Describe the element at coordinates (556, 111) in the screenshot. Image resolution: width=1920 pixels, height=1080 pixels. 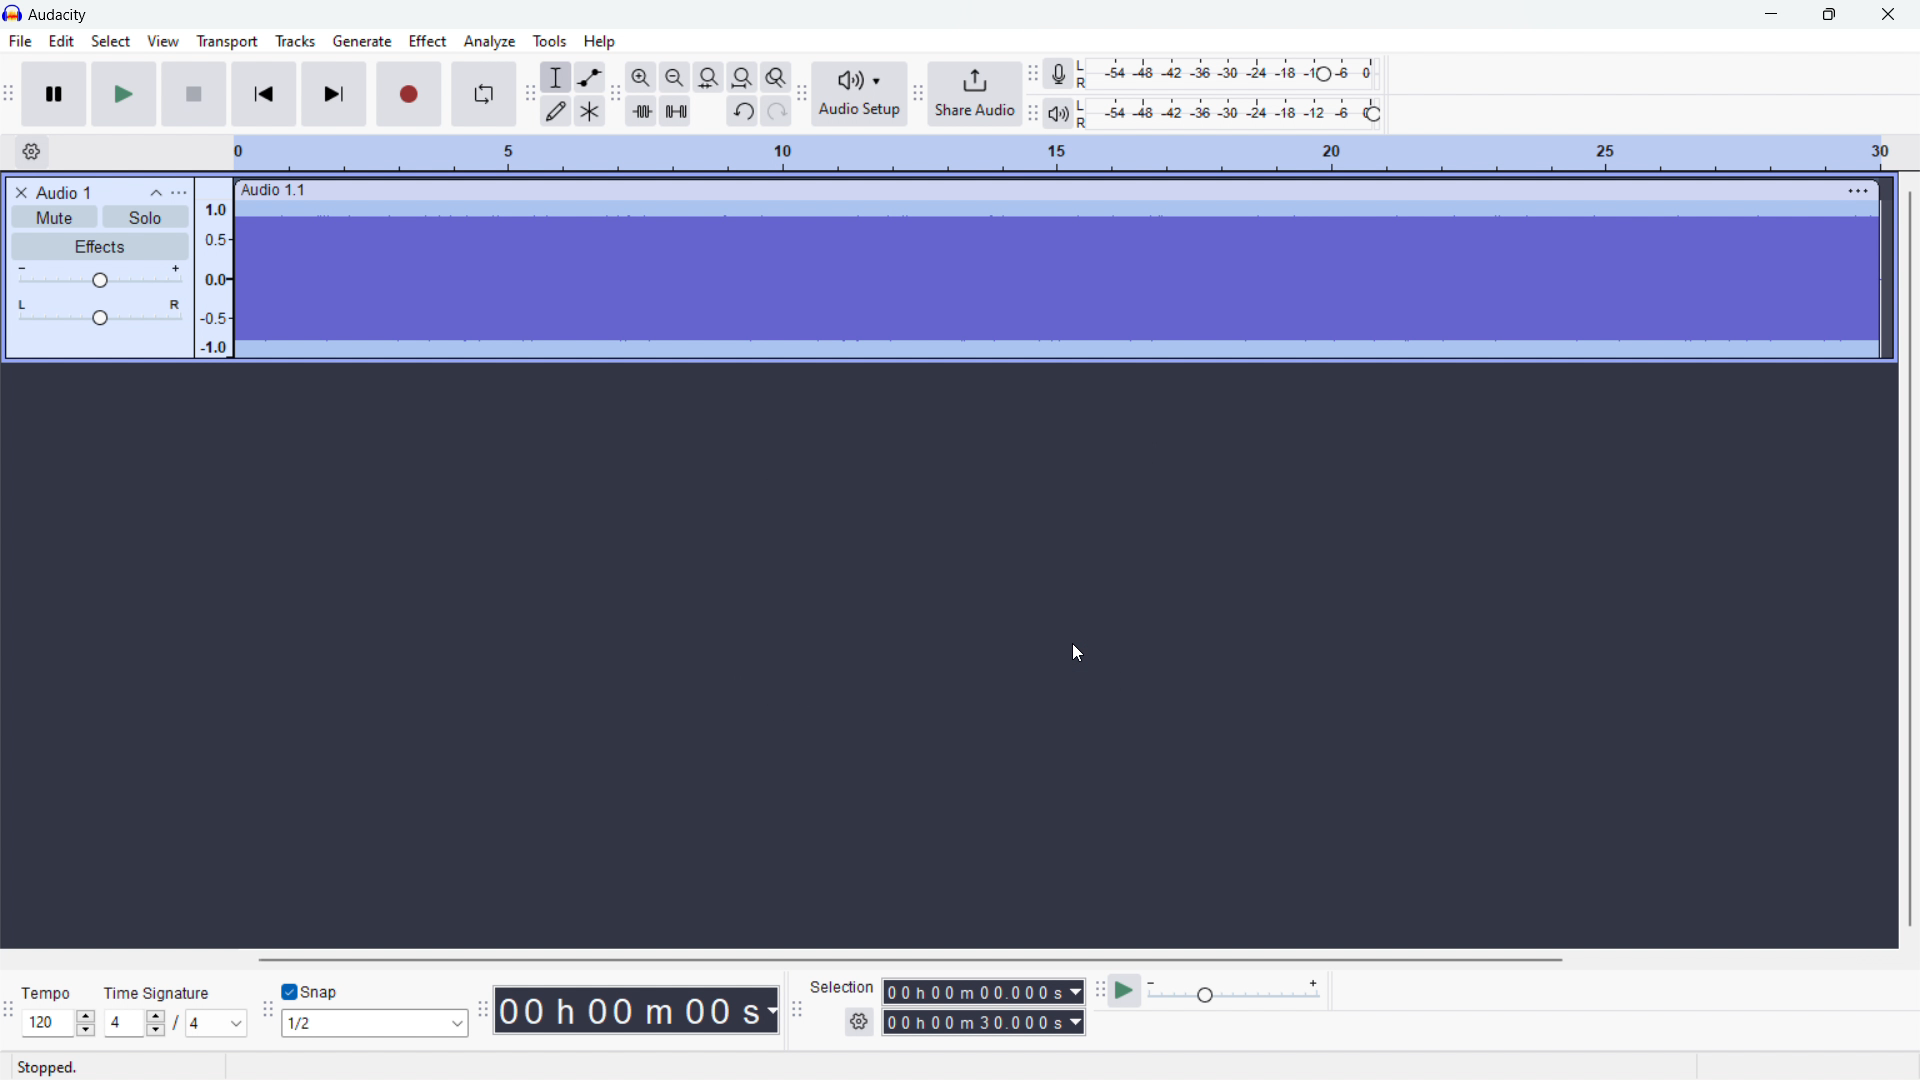
I see `draw tool` at that location.